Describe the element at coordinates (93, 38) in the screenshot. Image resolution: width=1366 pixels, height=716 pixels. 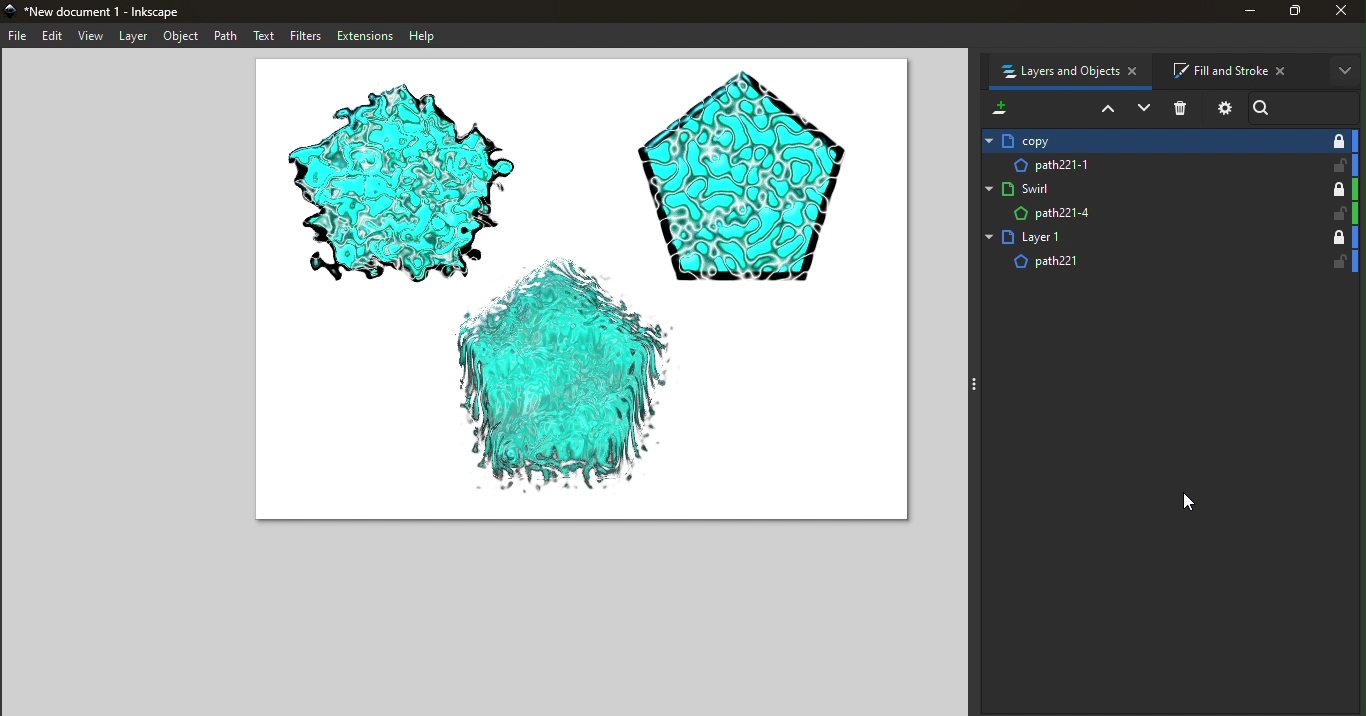
I see `View` at that location.